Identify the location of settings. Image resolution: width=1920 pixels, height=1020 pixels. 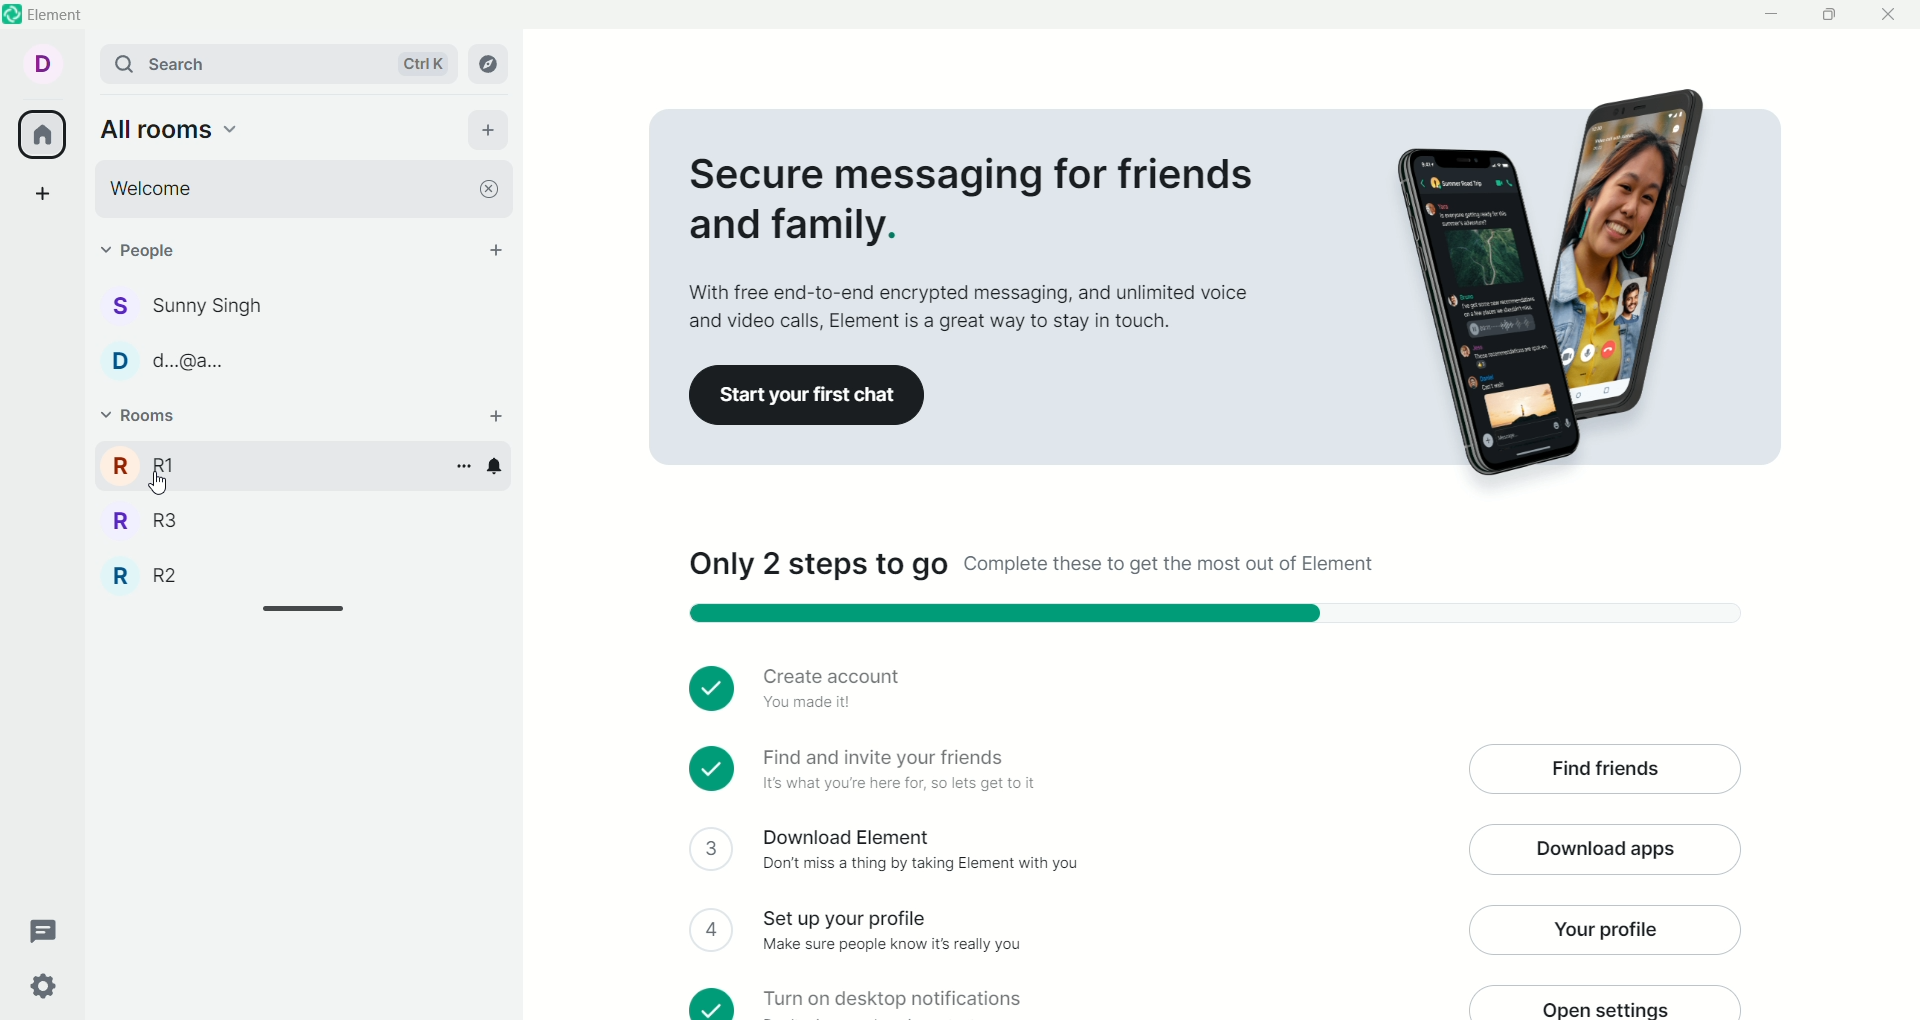
(45, 988).